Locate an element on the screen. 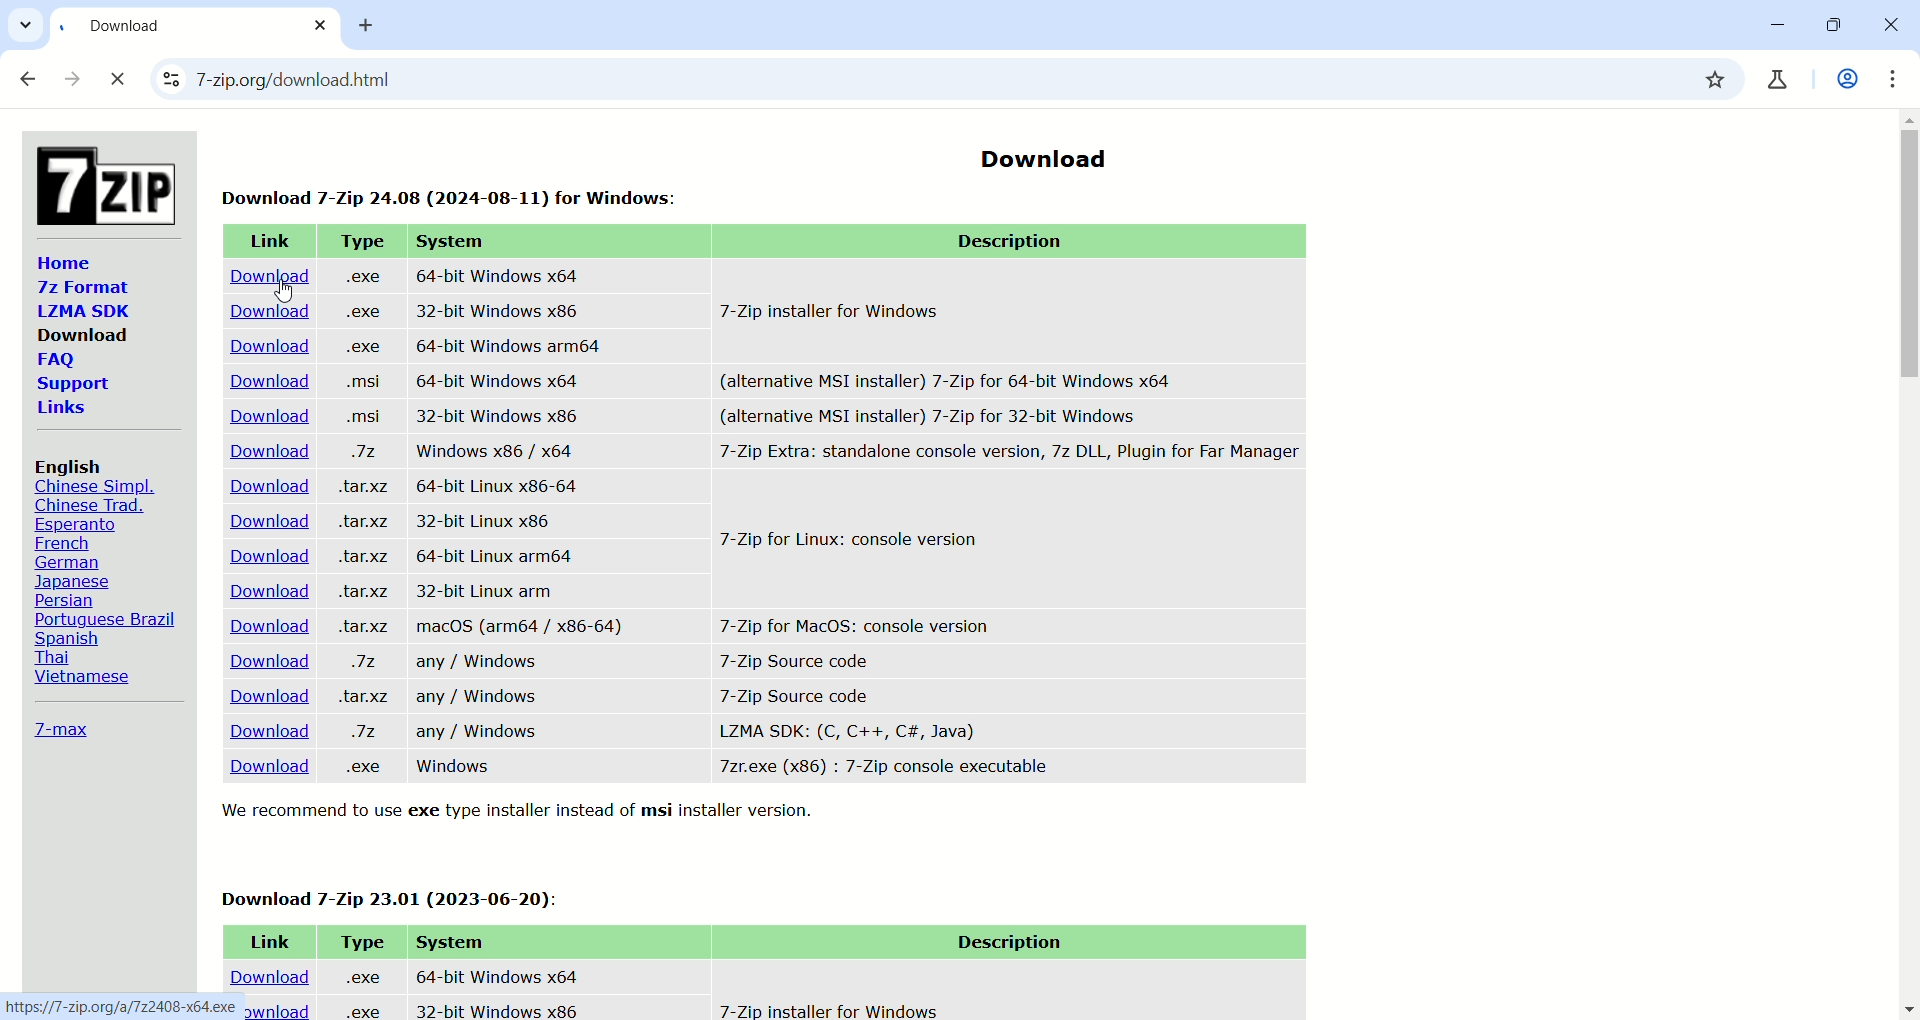 The image size is (1920, 1020). 7-Zip for Linux: console version is located at coordinates (853, 542).